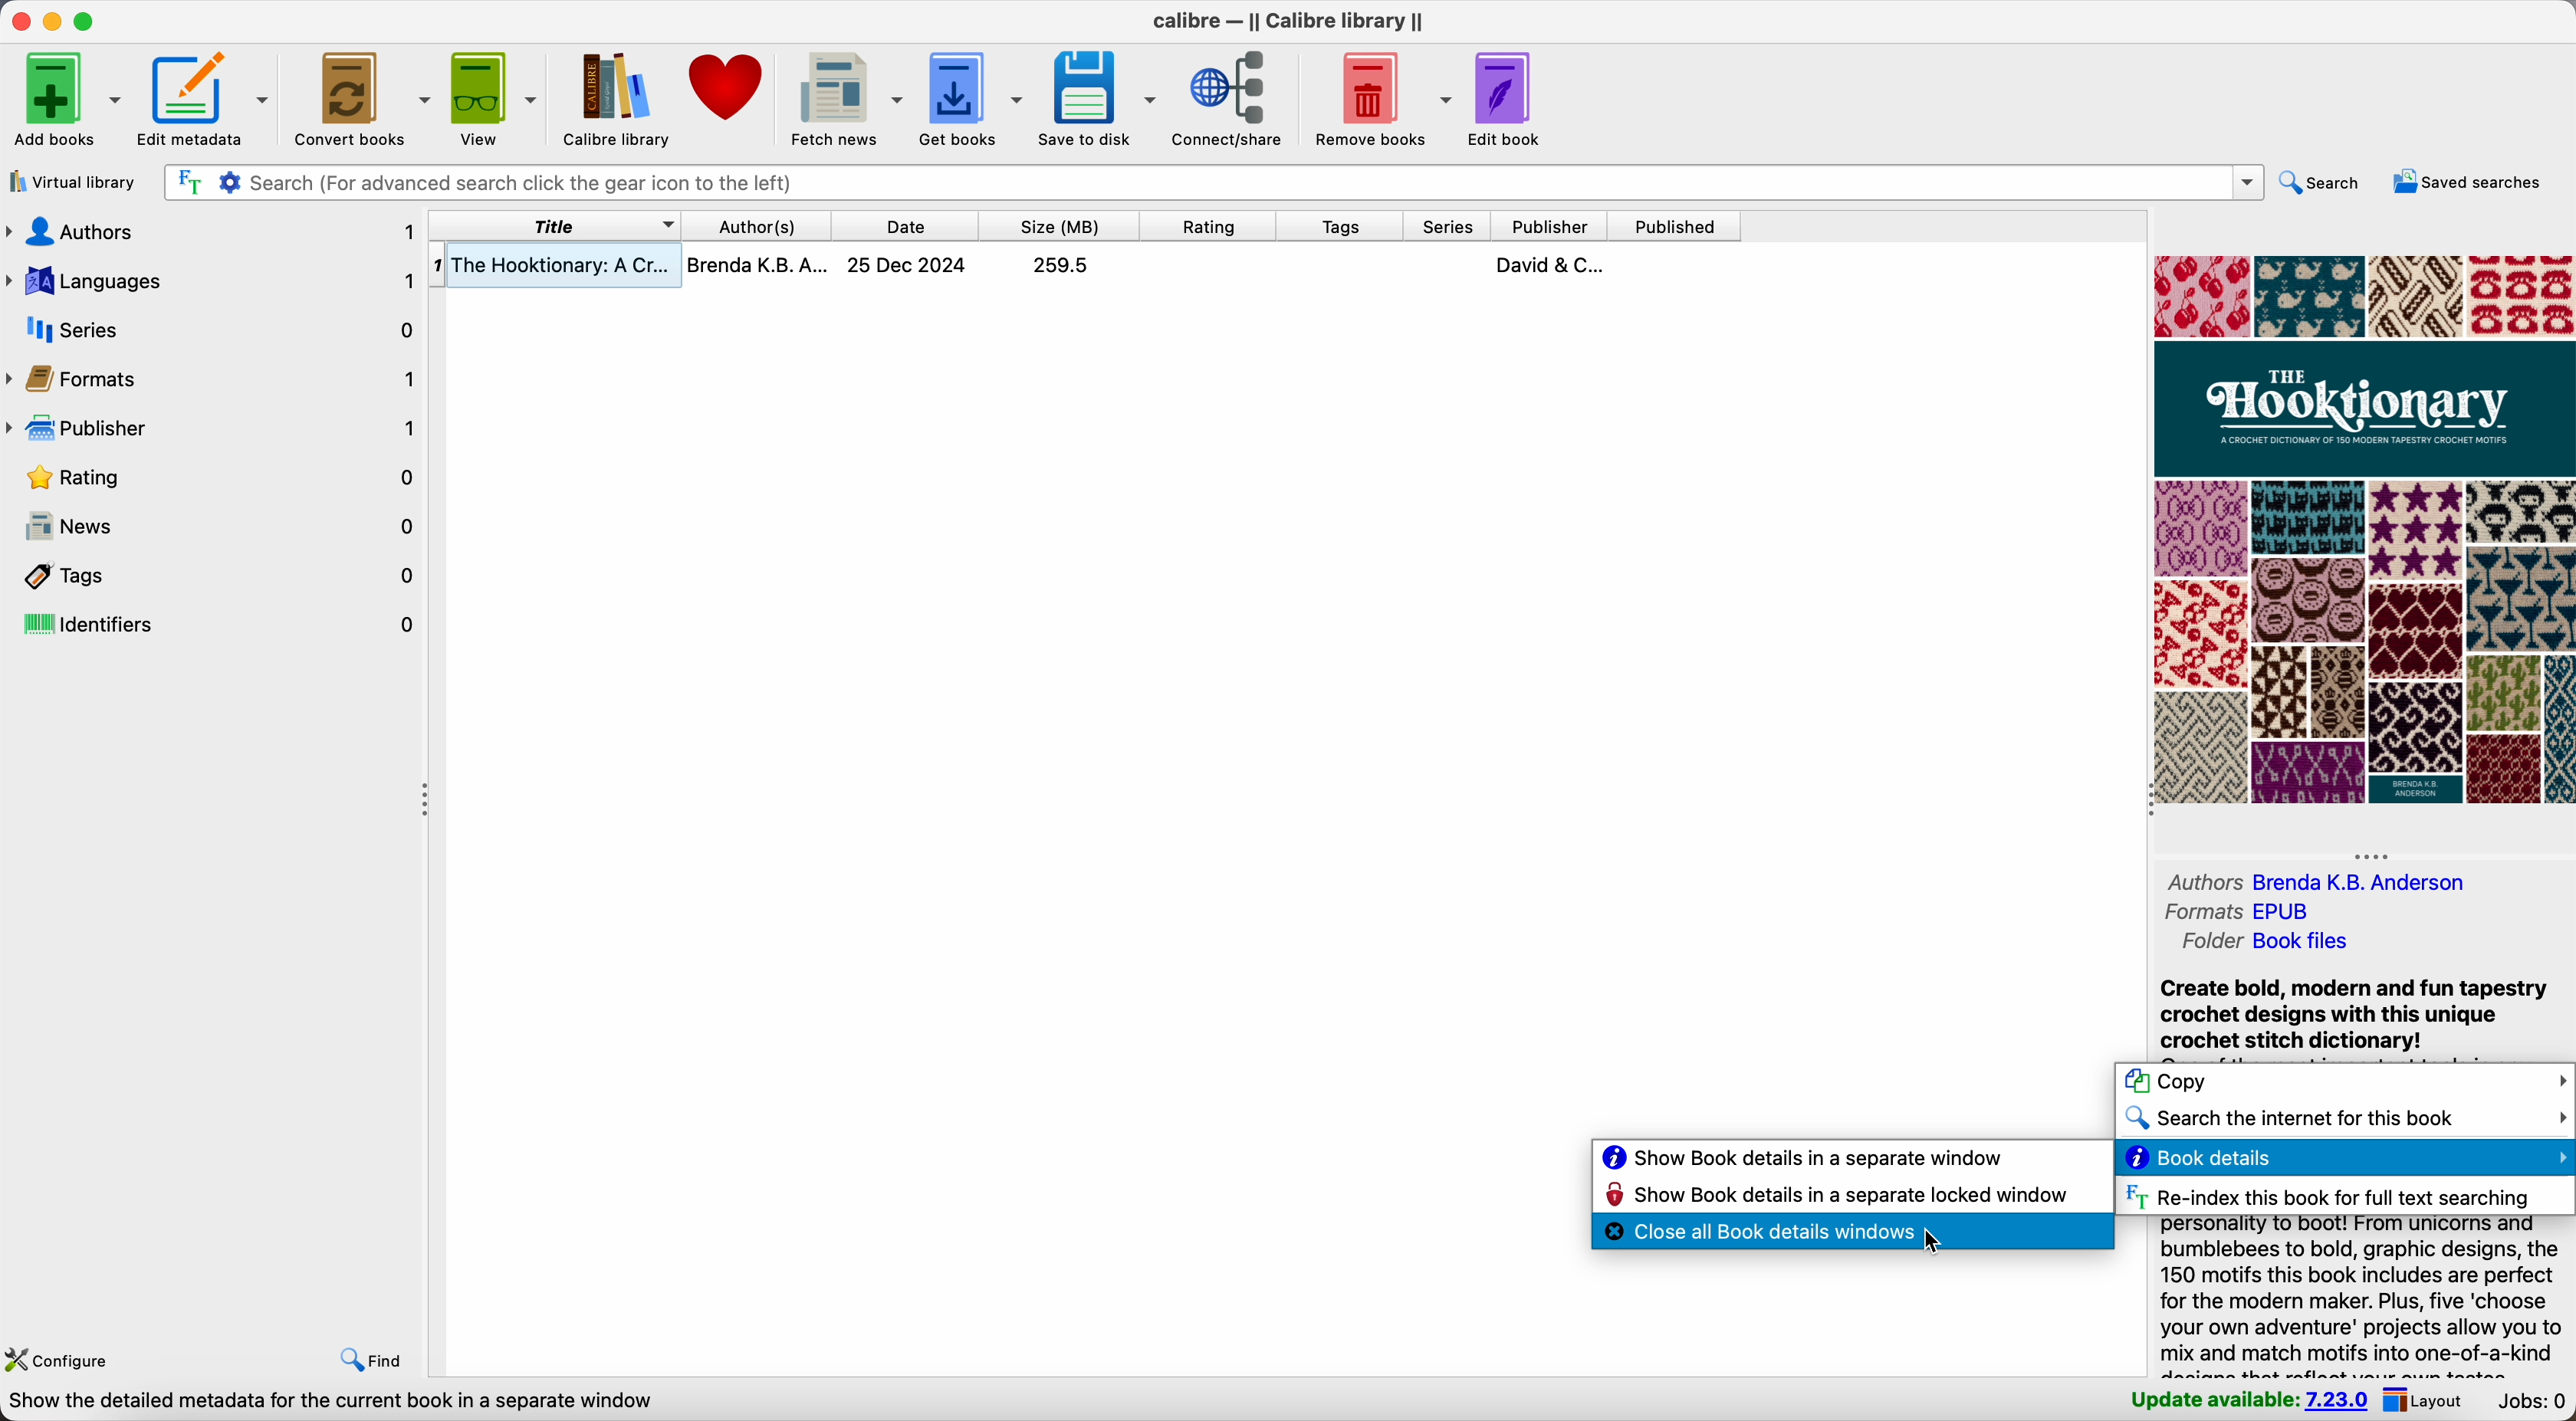  What do you see at coordinates (1930, 1244) in the screenshot?
I see `cursor` at bounding box center [1930, 1244].